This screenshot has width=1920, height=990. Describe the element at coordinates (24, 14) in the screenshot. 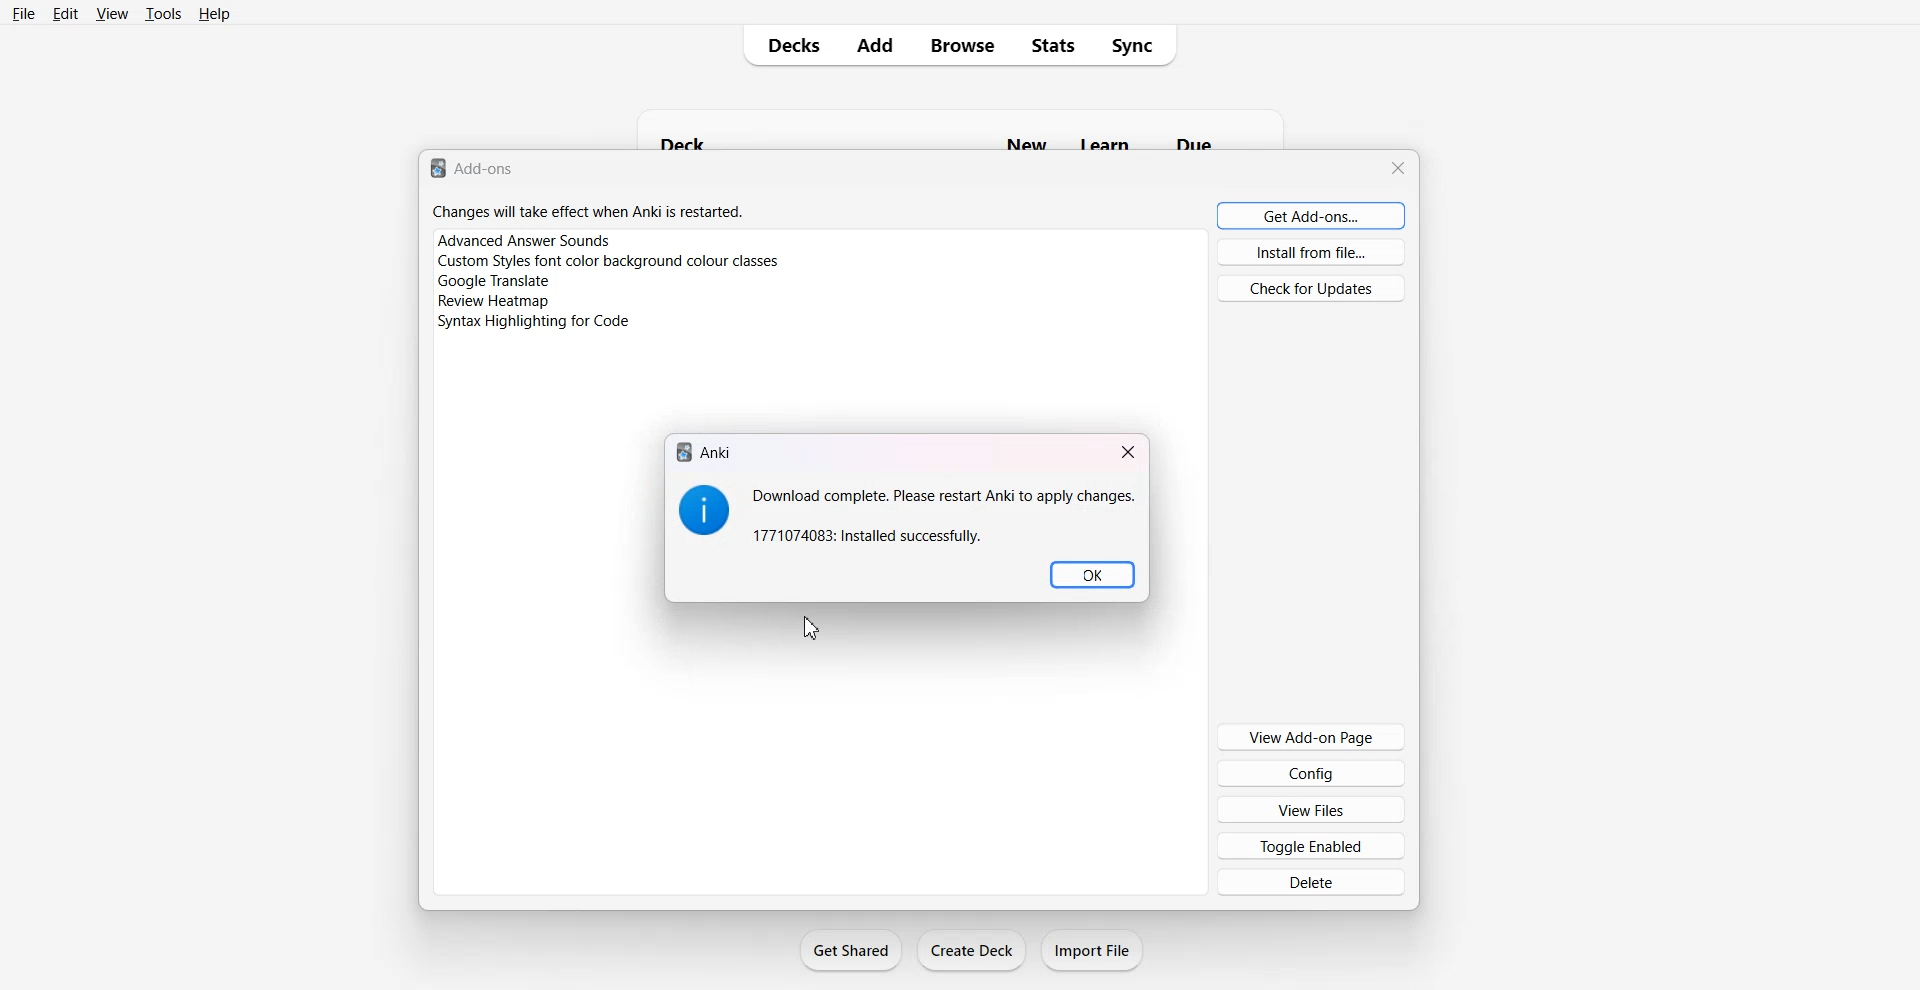

I see `File` at that location.